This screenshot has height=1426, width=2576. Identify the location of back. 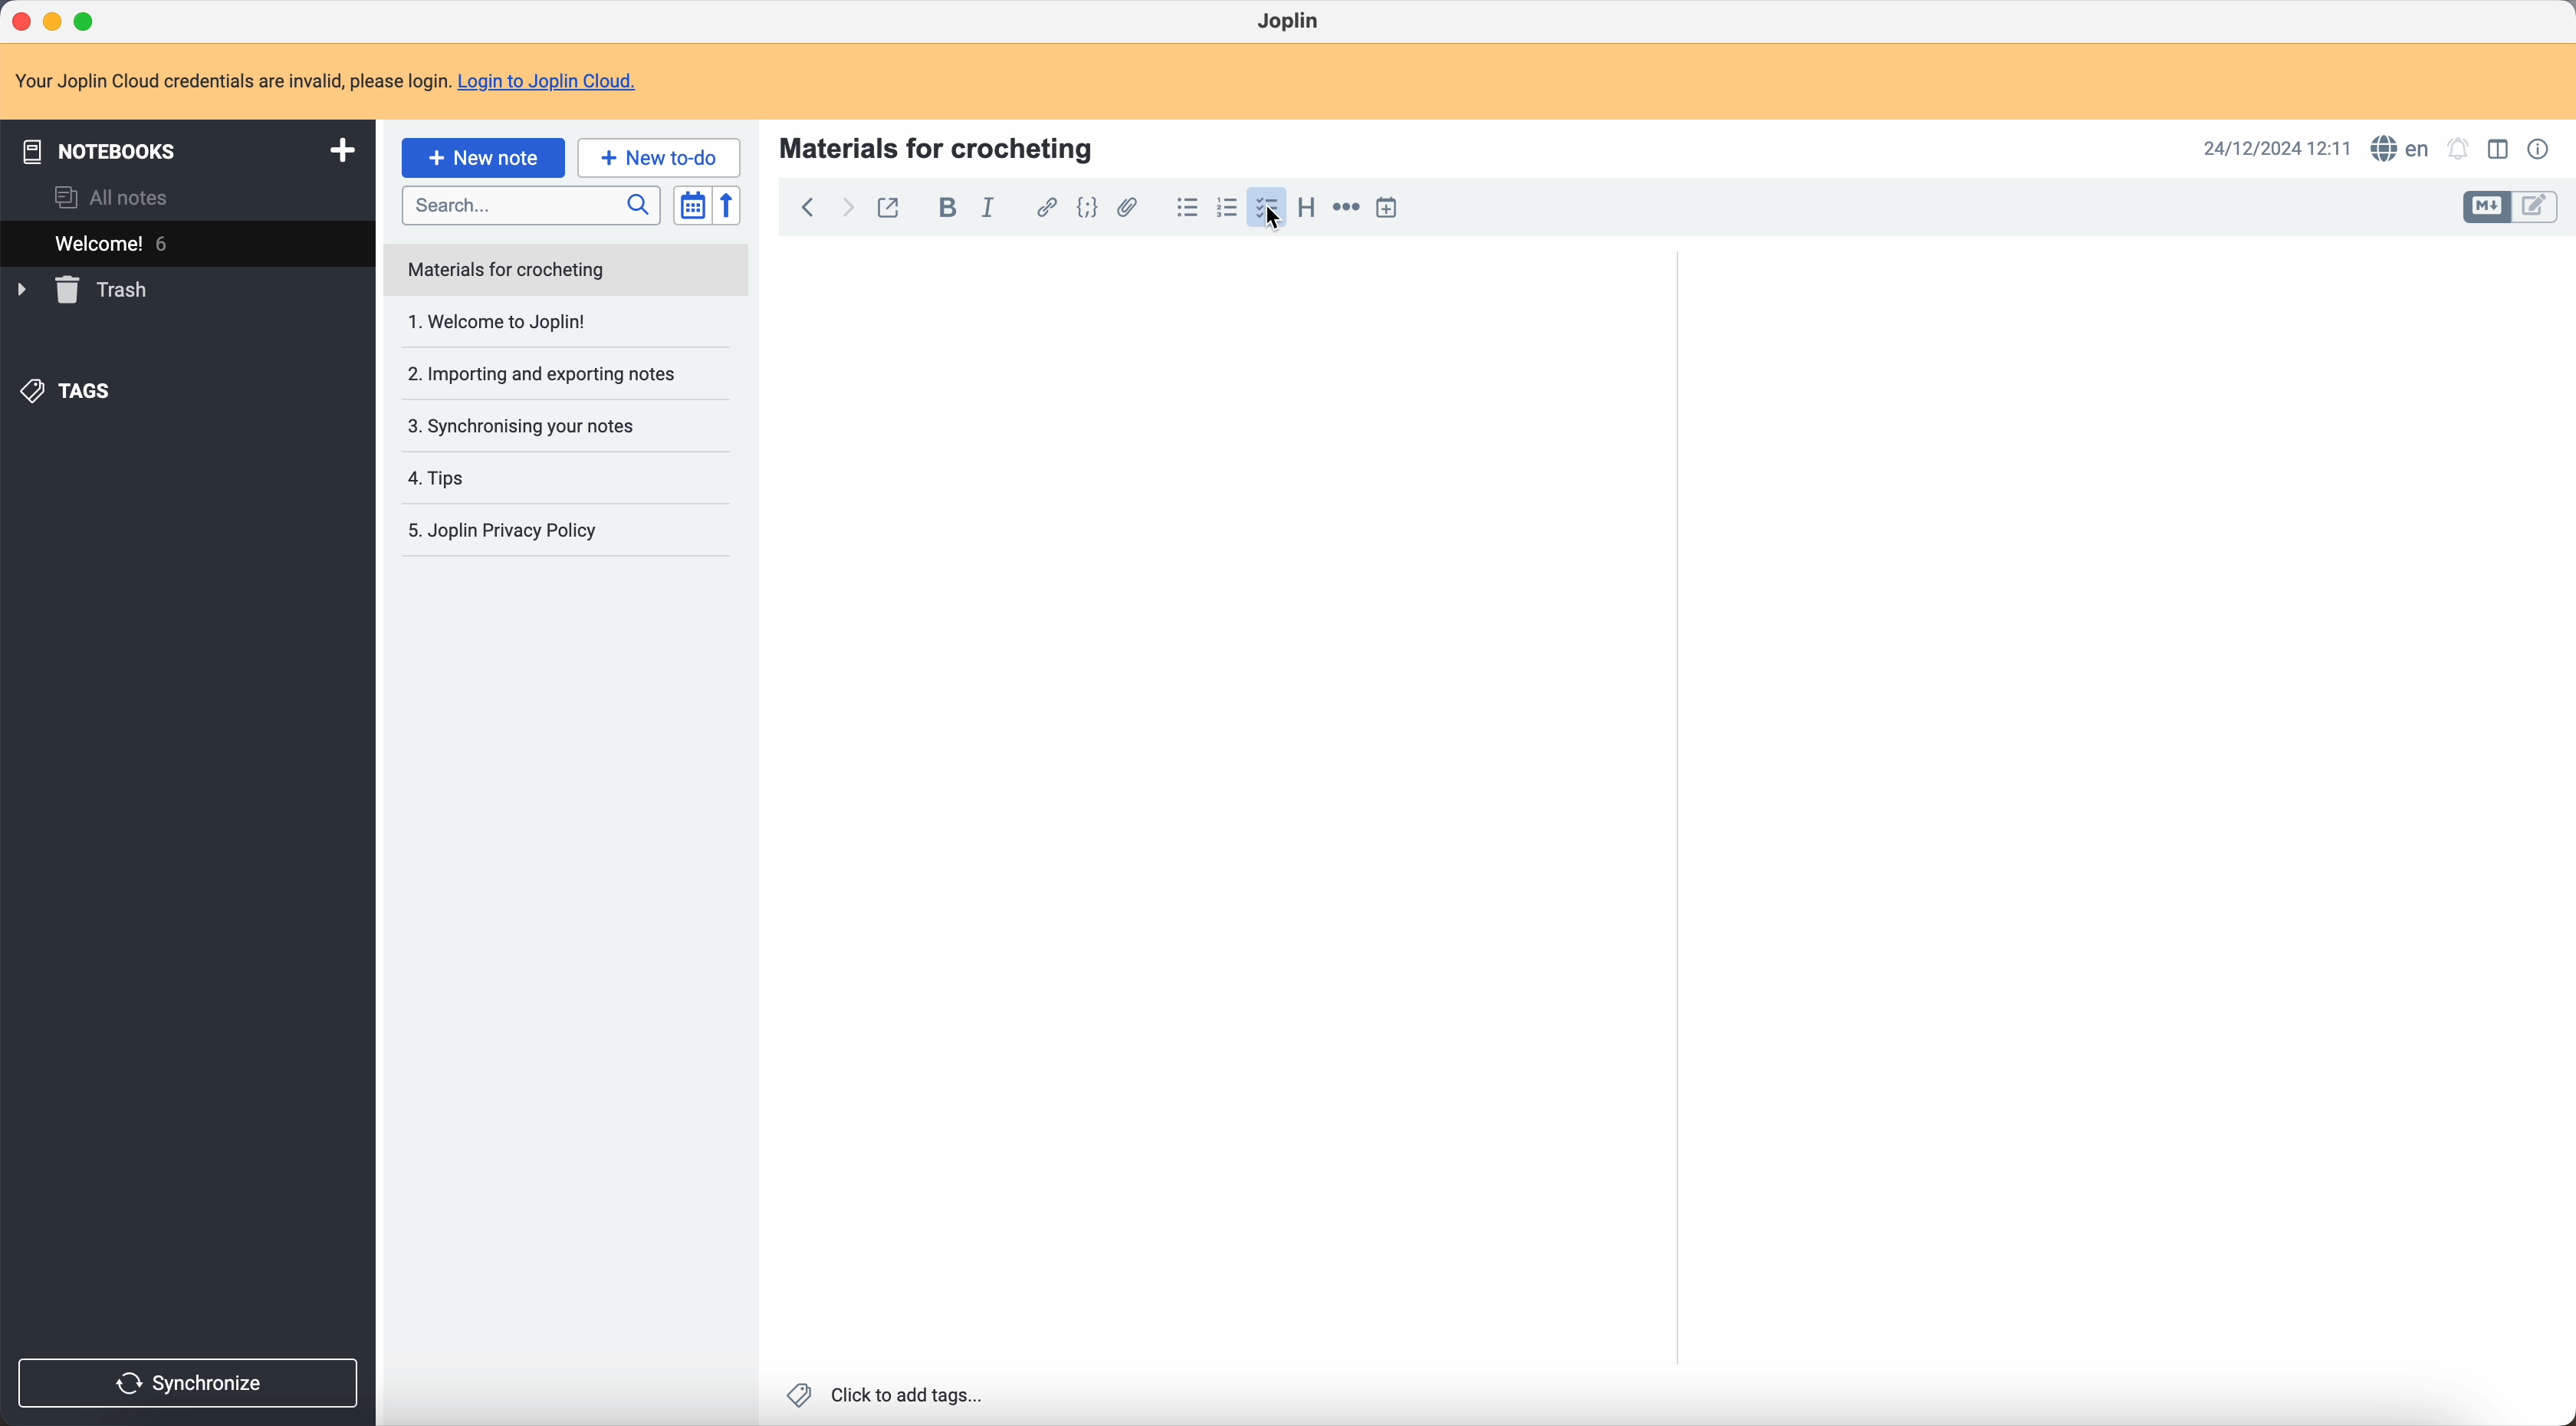
(807, 210).